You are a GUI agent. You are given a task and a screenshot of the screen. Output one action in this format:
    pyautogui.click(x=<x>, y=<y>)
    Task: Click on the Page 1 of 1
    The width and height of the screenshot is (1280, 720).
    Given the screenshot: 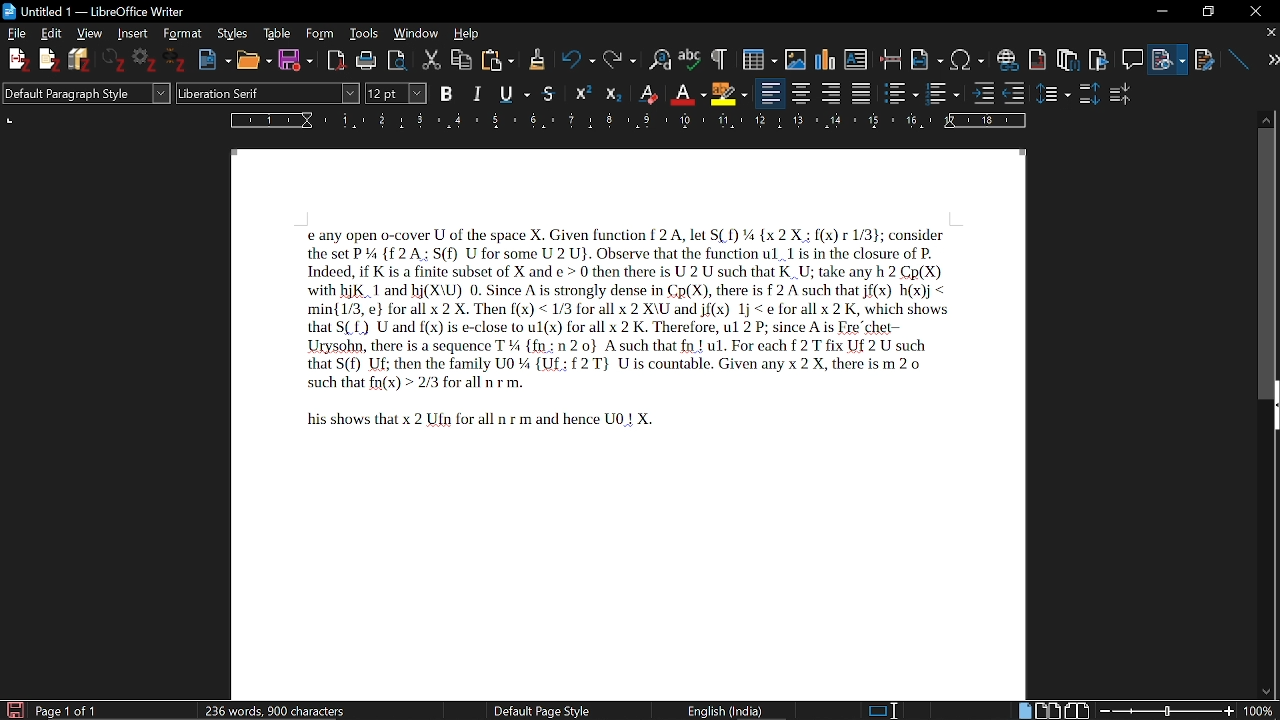 What is the action you would take?
    pyautogui.click(x=67, y=710)
    